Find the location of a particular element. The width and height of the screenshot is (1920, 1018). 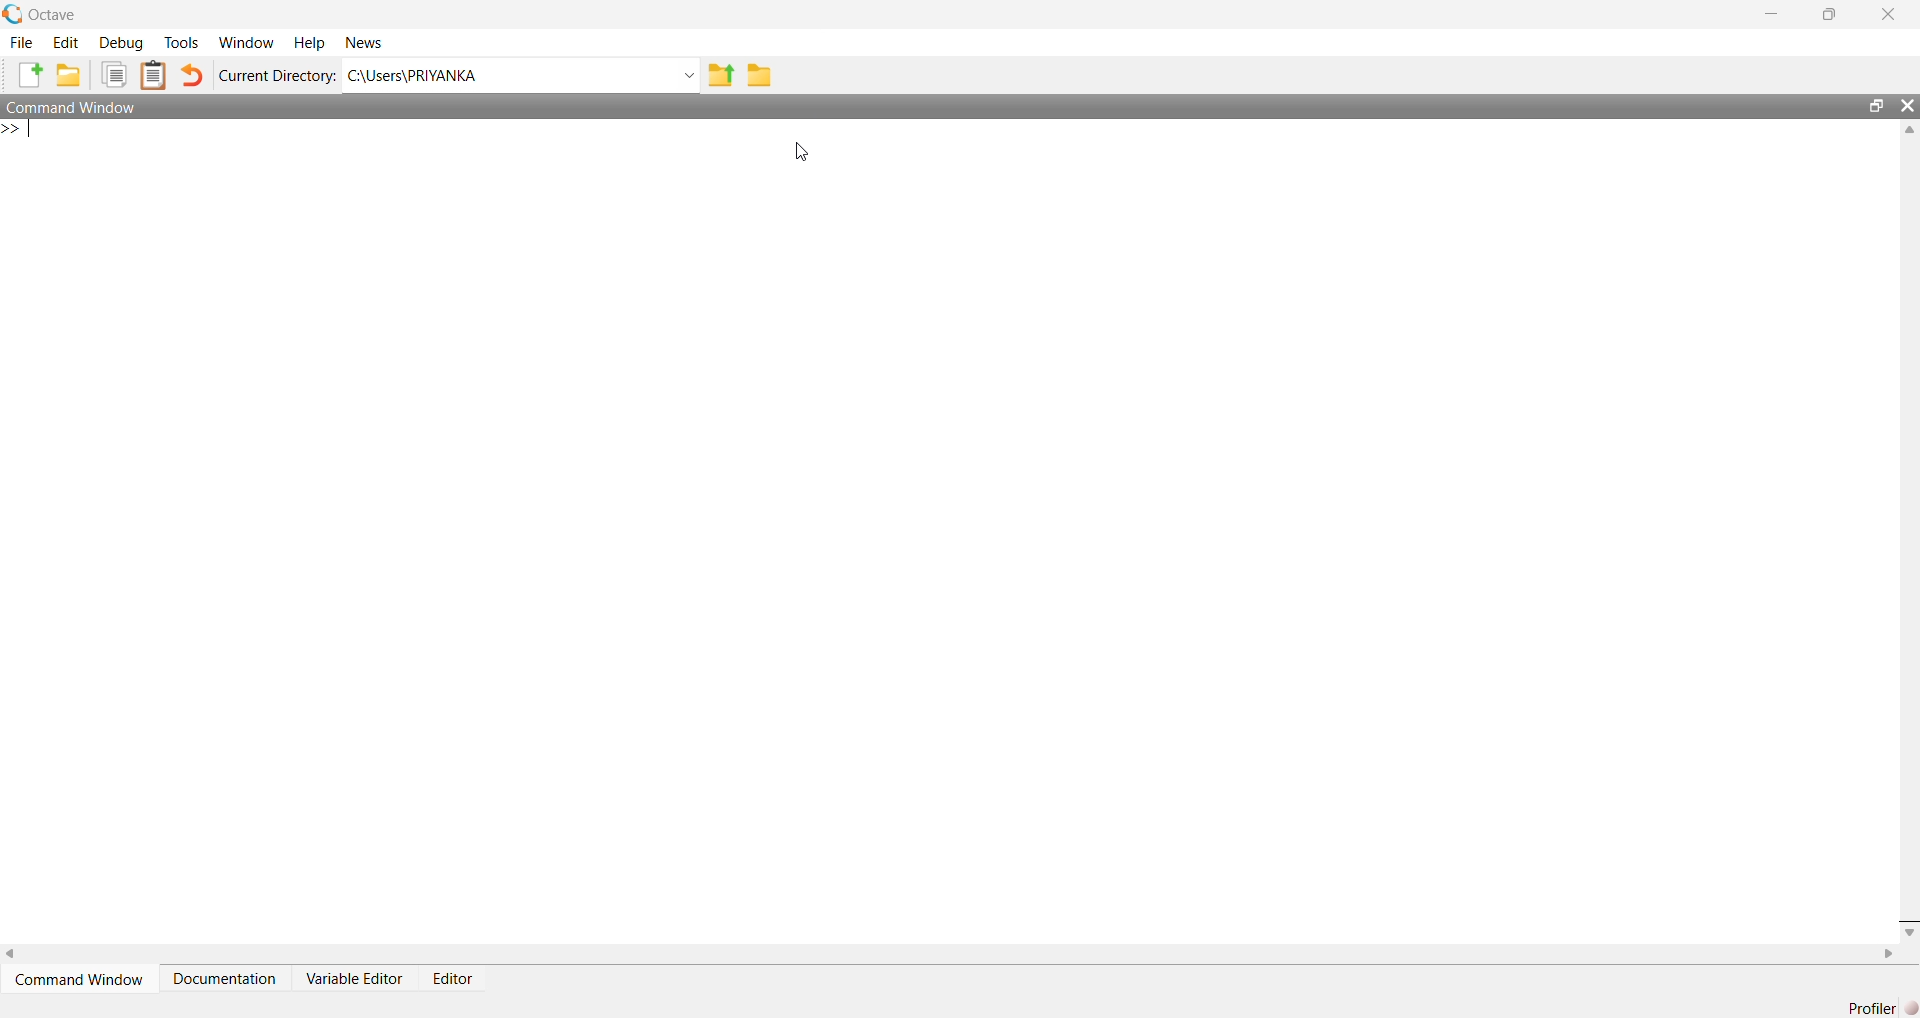

ENter Input is located at coordinates (19, 133).